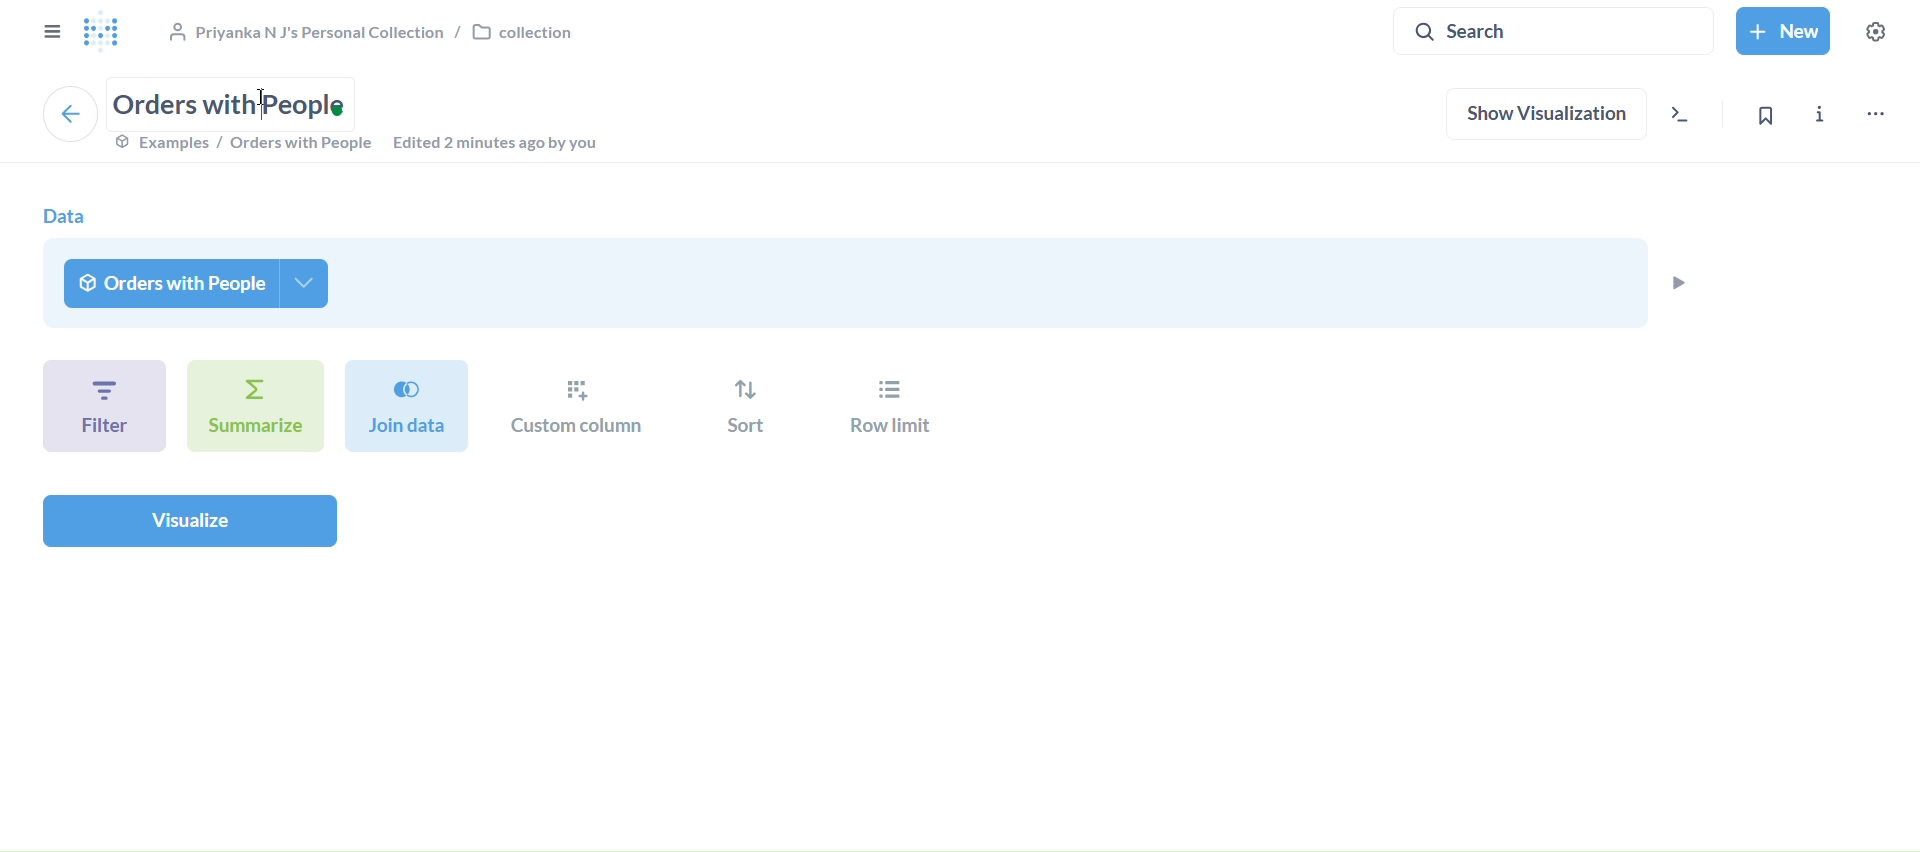  What do you see at coordinates (369, 30) in the screenshot?
I see `collection` at bounding box center [369, 30].